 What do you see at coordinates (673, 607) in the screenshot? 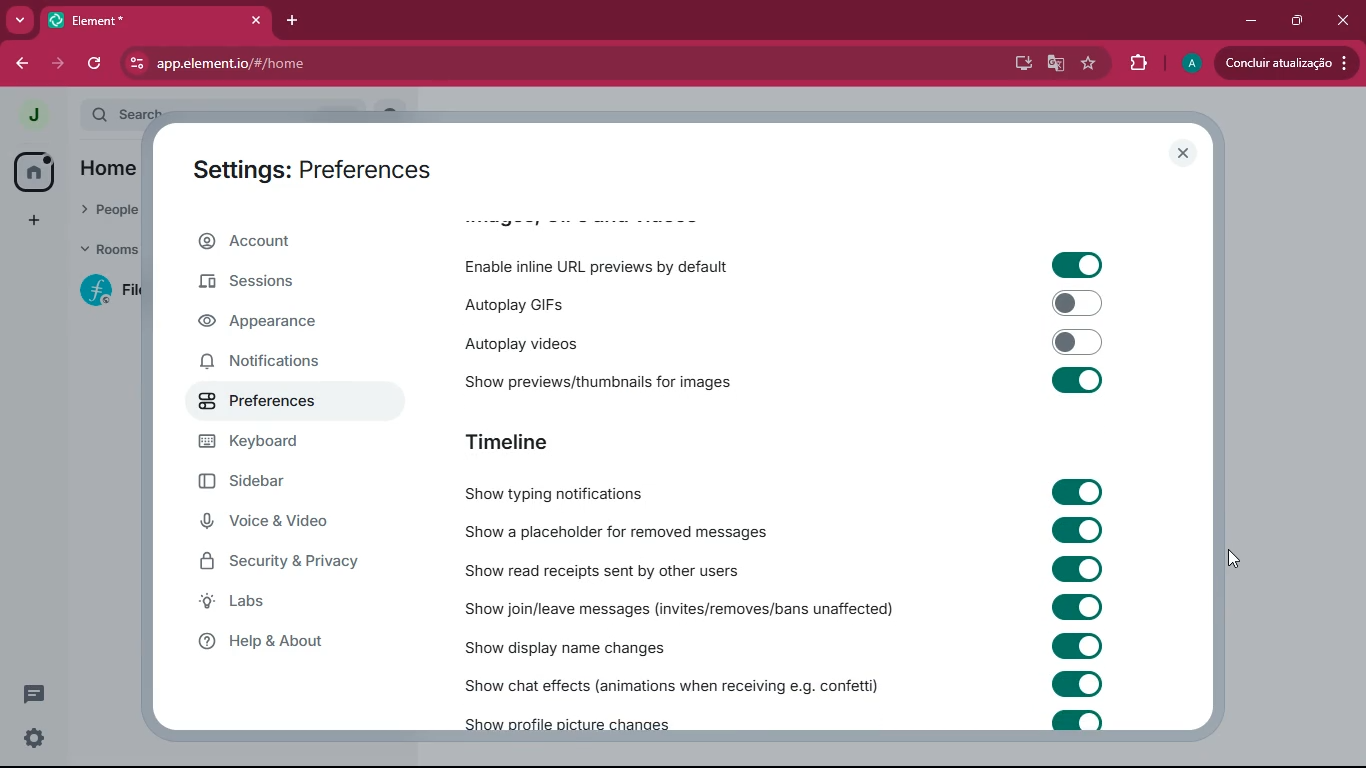
I see `show join/leave messages (invites/removes/bans unaffected)` at bounding box center [673, 607].